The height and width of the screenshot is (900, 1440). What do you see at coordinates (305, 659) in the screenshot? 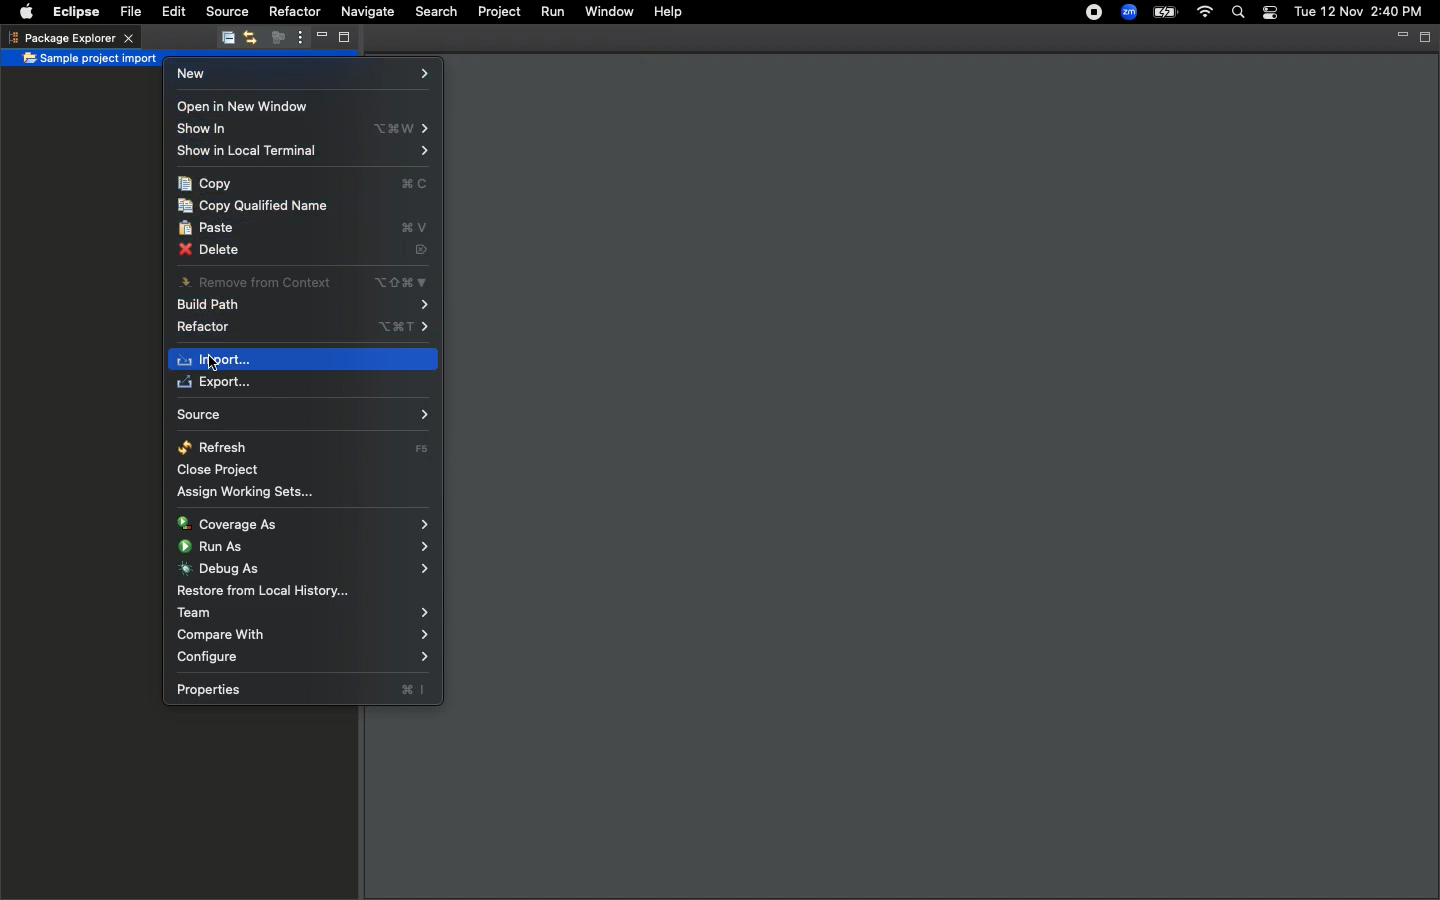
I see `Configure` at bounding box center [305, 659].